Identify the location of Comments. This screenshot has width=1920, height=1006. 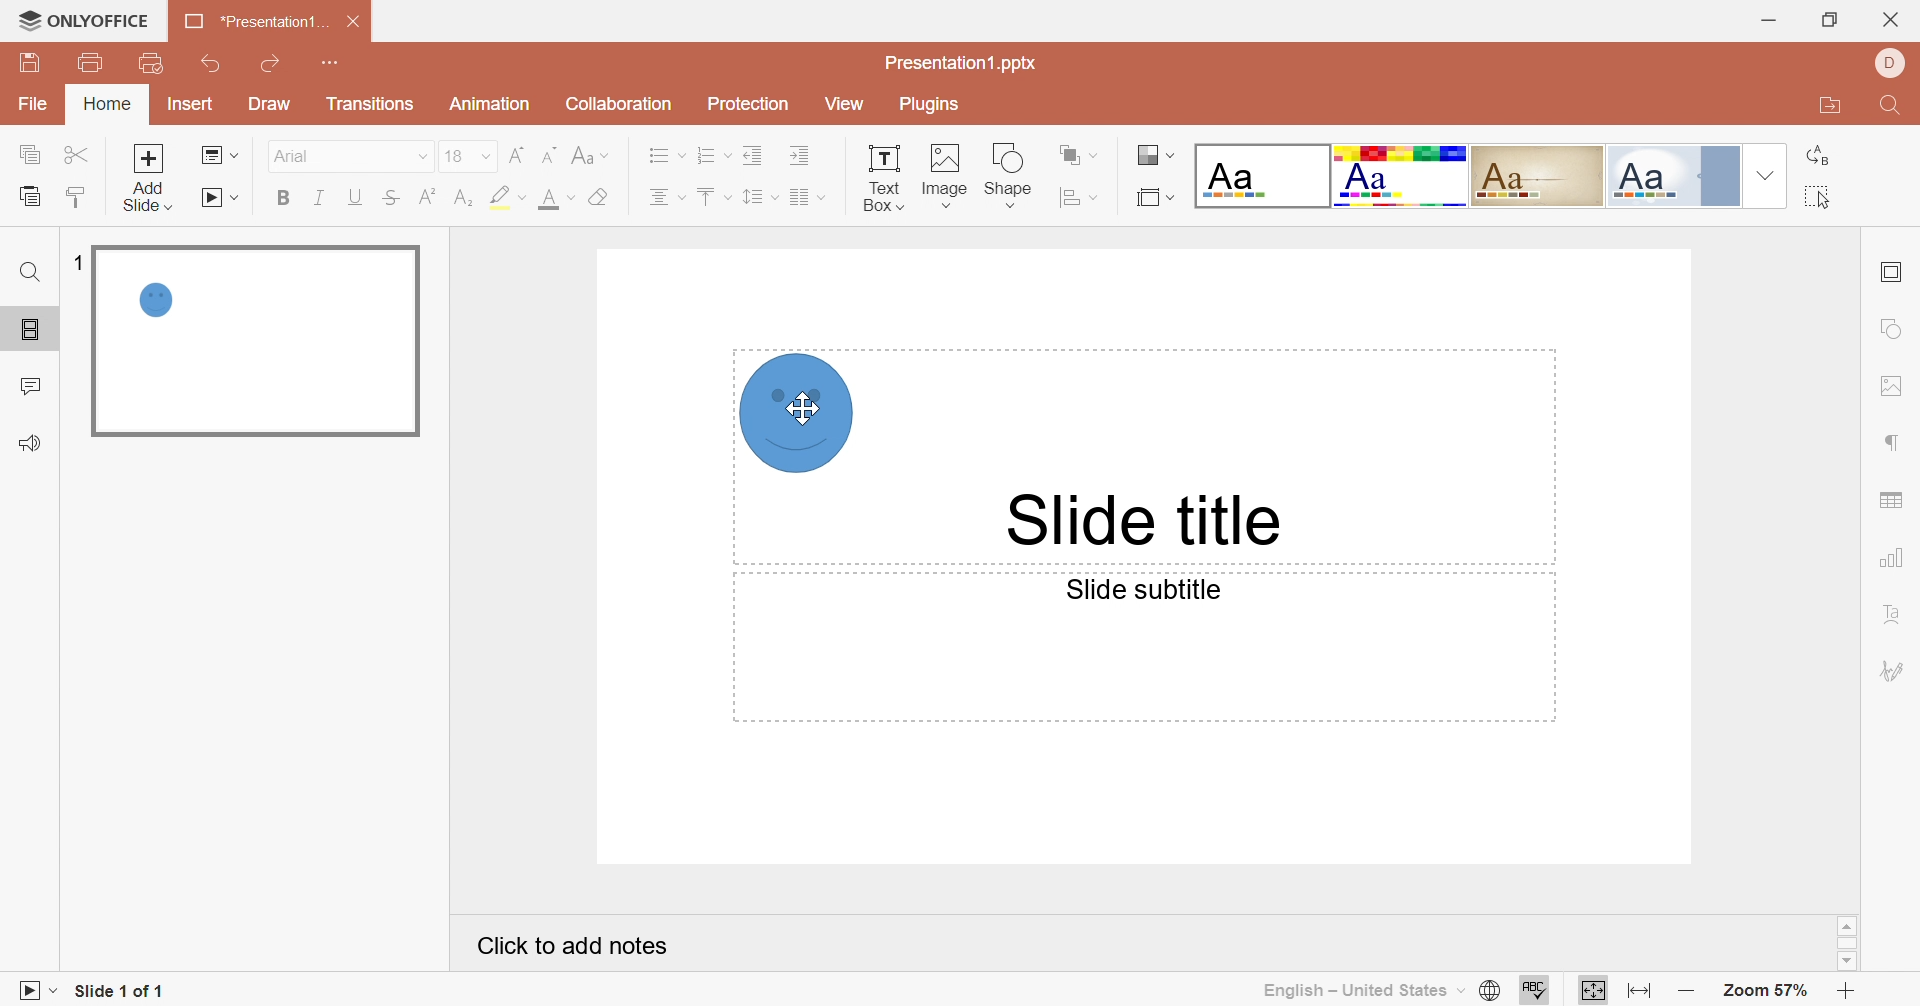
(35, 387).